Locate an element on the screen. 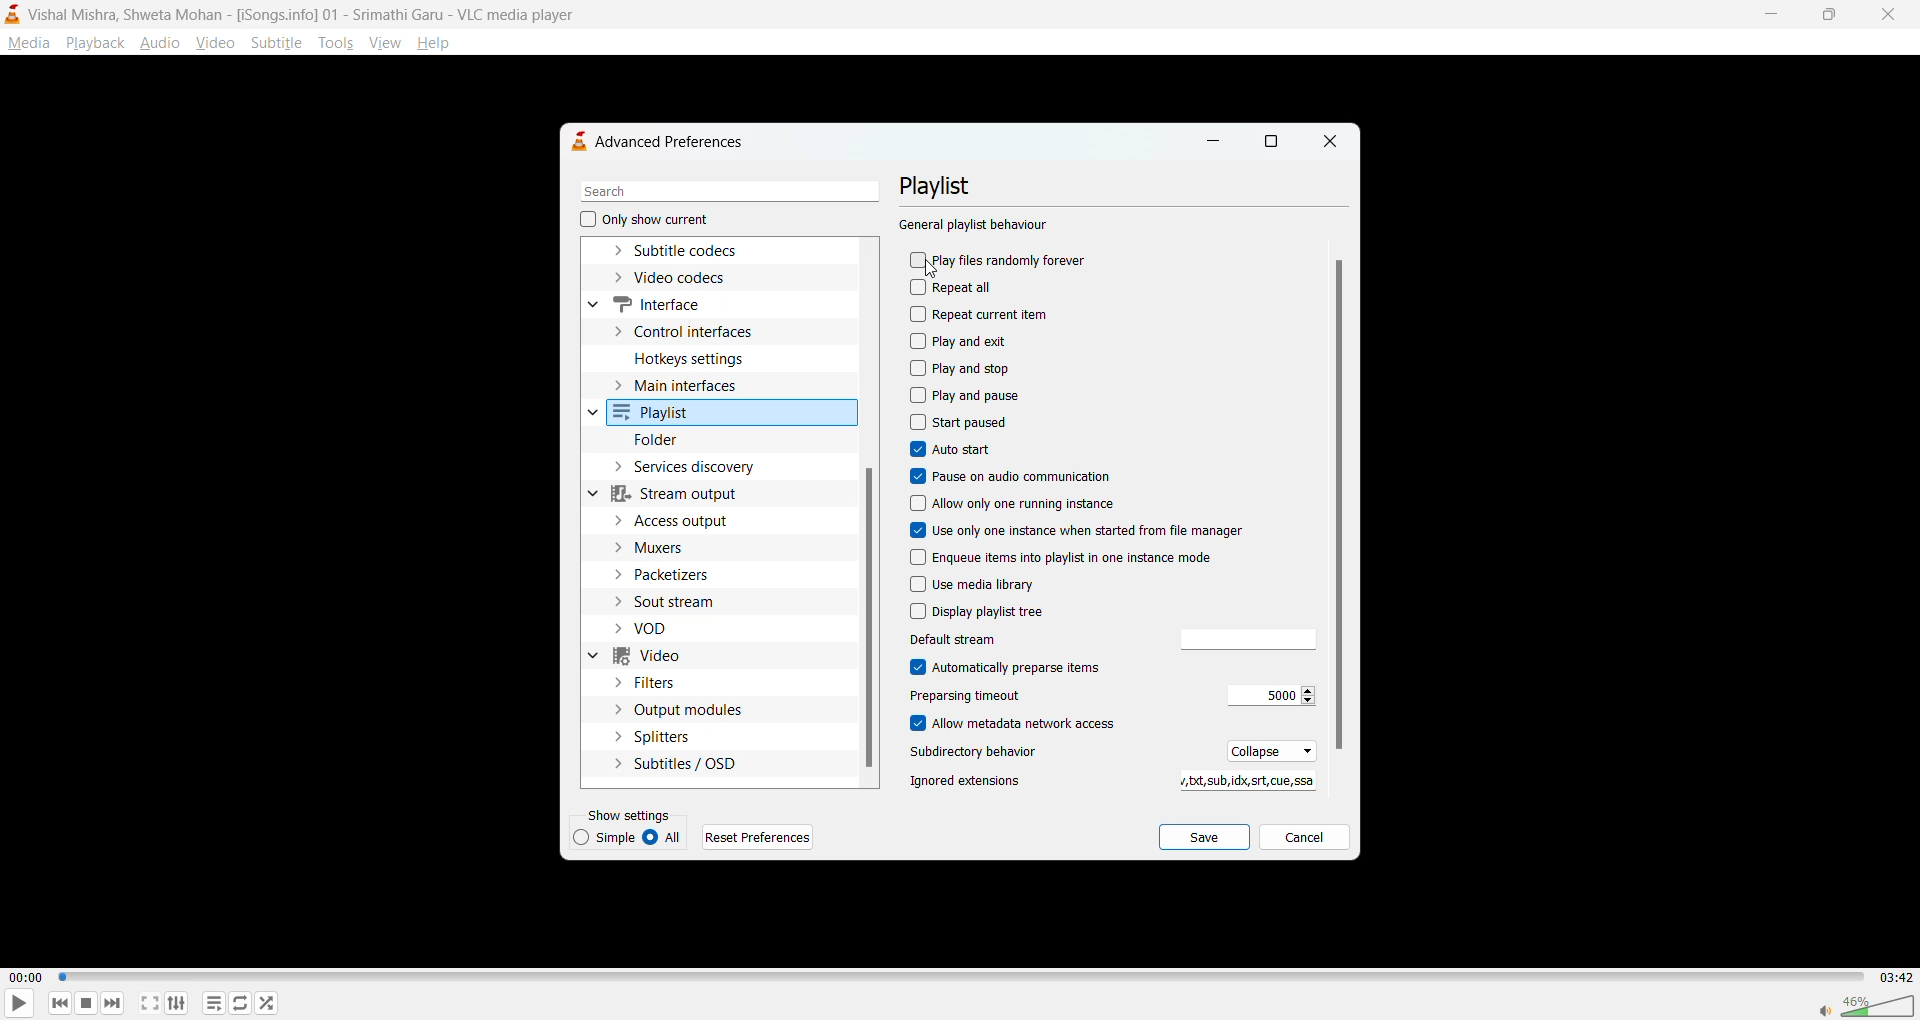 The height and width of the screenshot is (1020, 1920). minimize is located at coordinates (1768, 12).